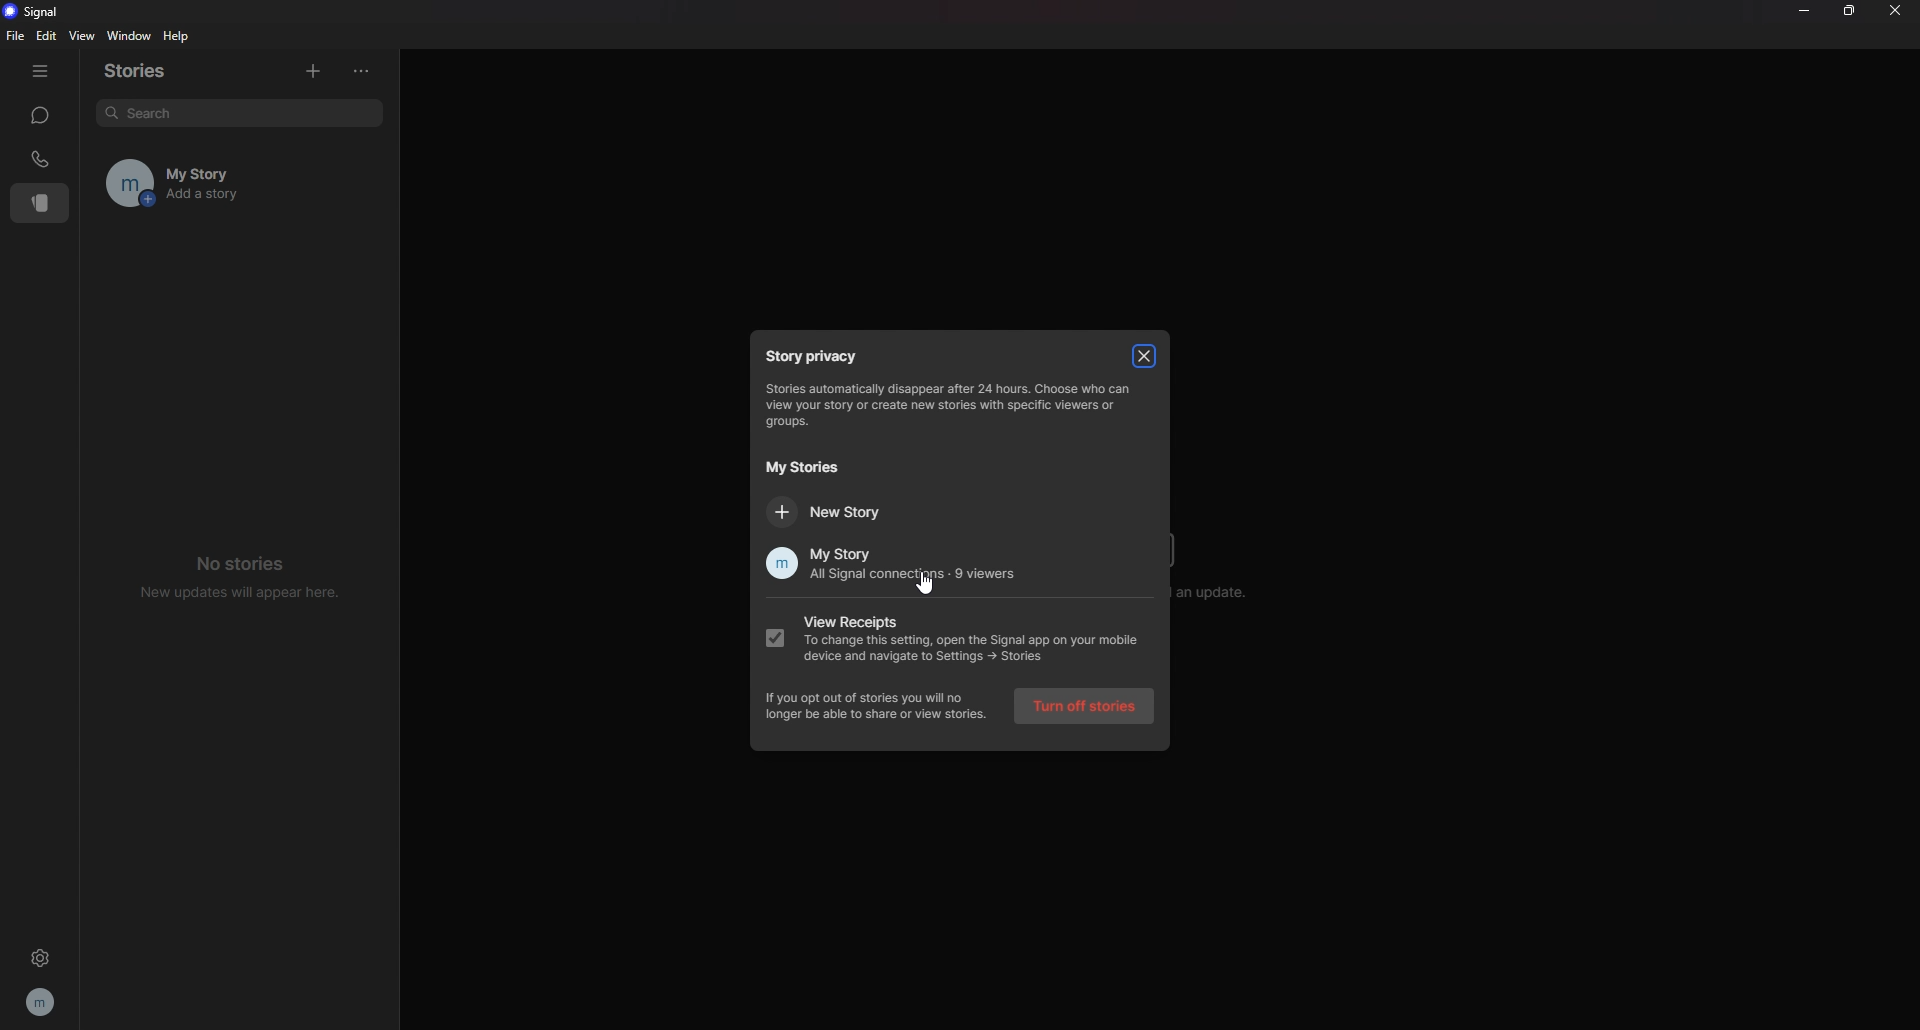  What do you see at coordinates (242, 575) in the screenshot?
I see `no stories new updates will appear here` at bounding box center [242, 575].